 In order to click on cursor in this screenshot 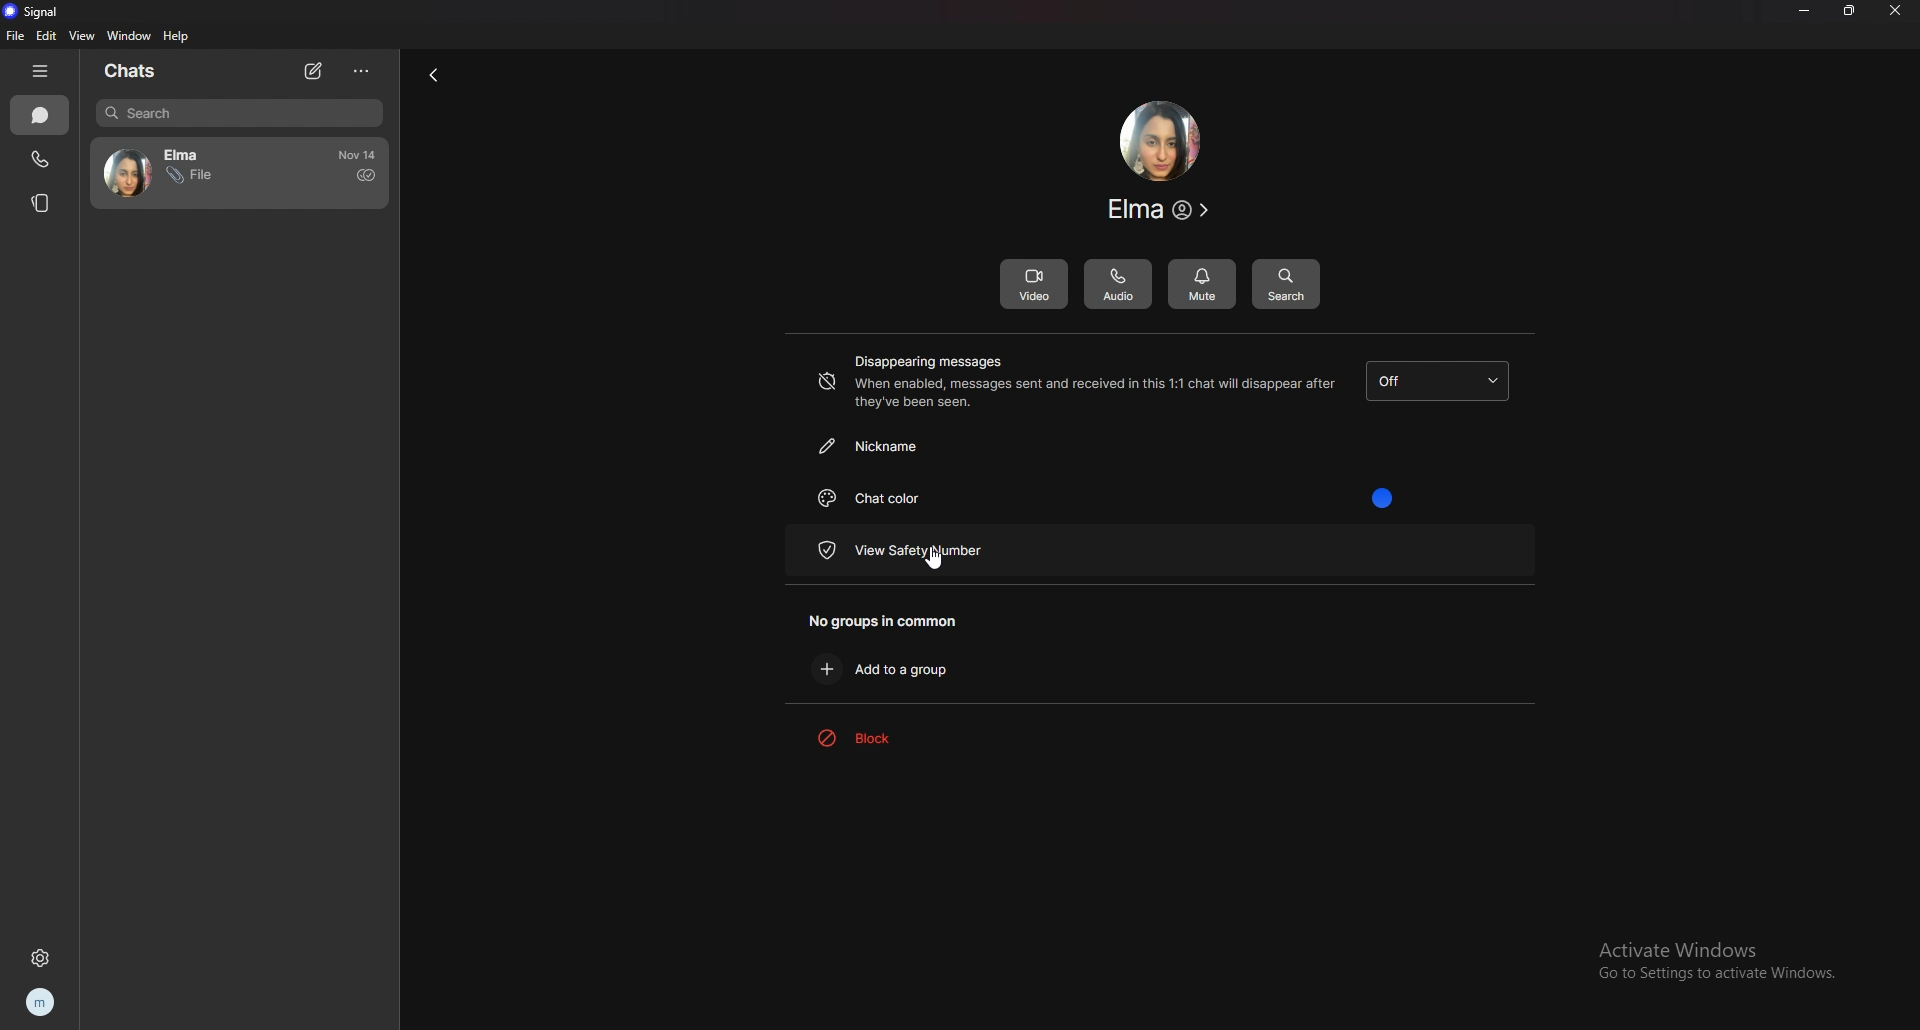, I will do `click(931, 556)`.